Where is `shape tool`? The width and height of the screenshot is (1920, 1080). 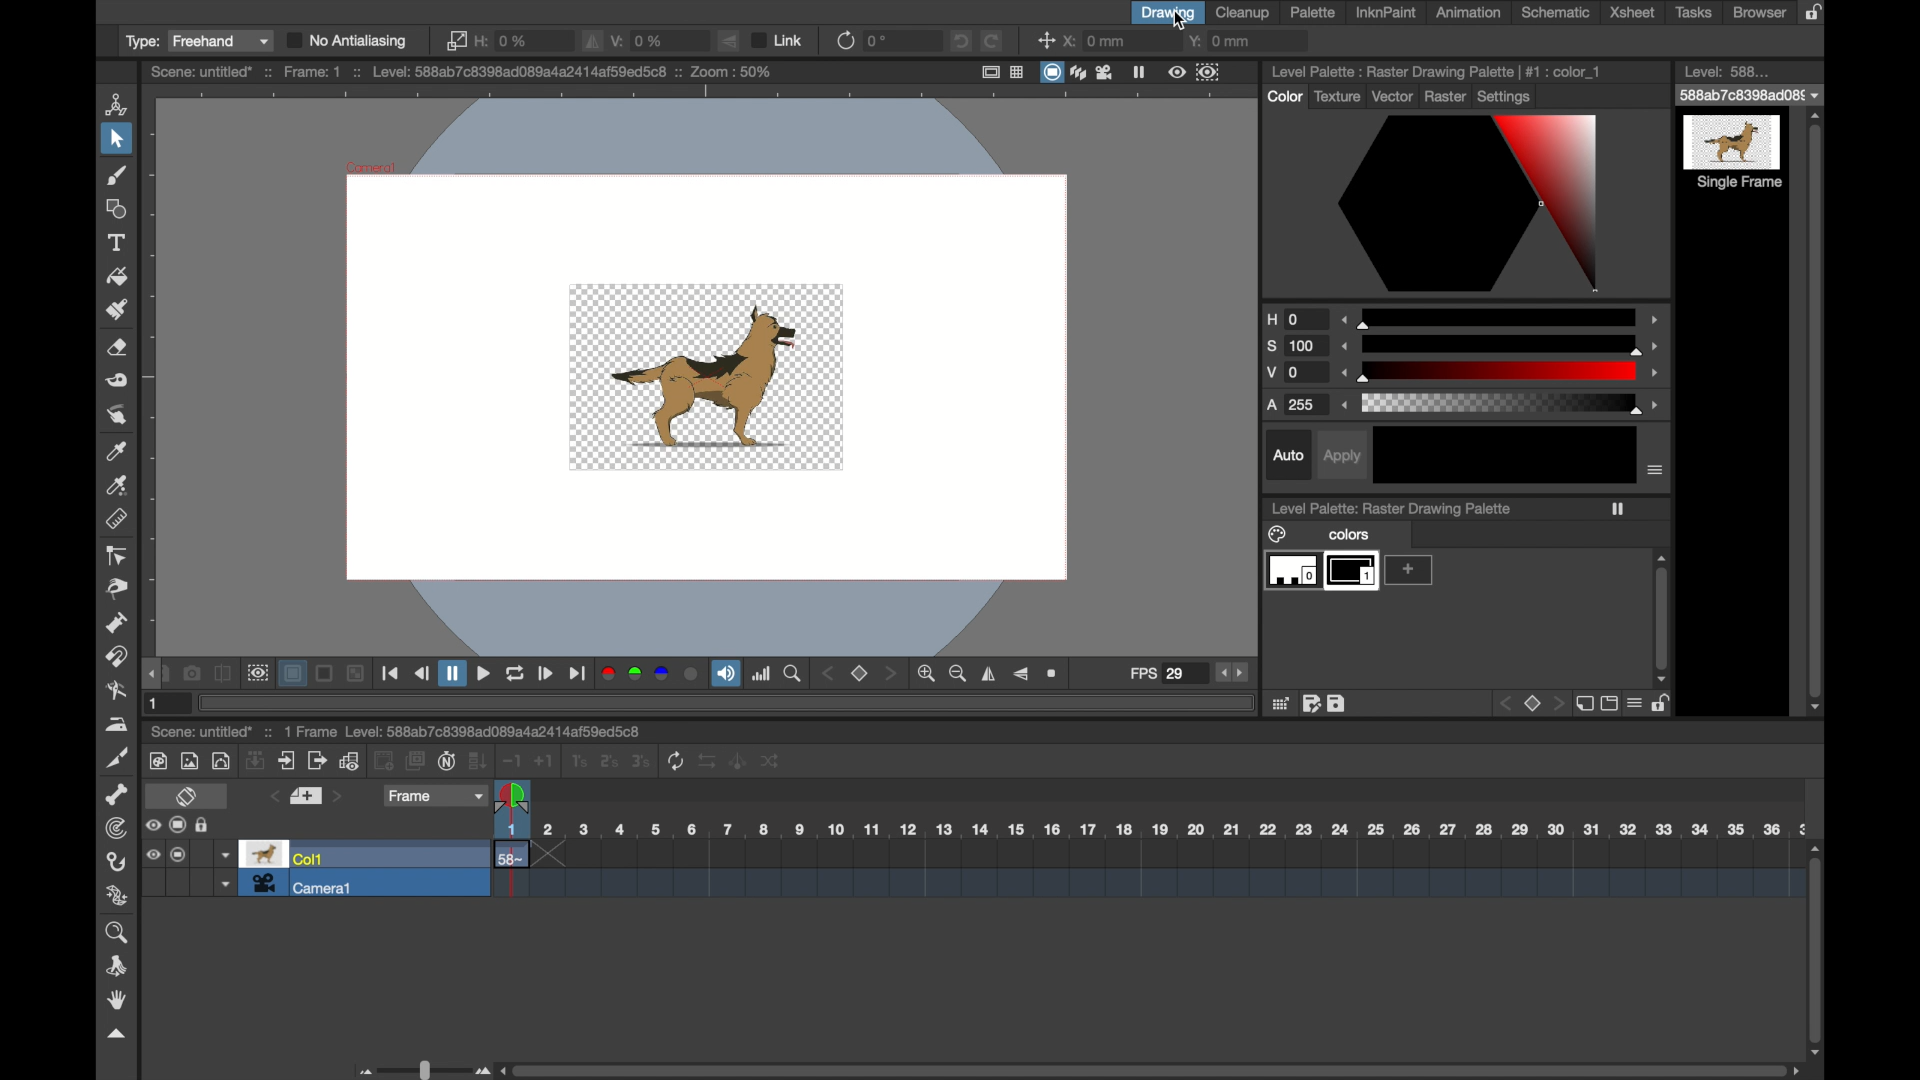 shape tool is located at coordinates (118, 209).